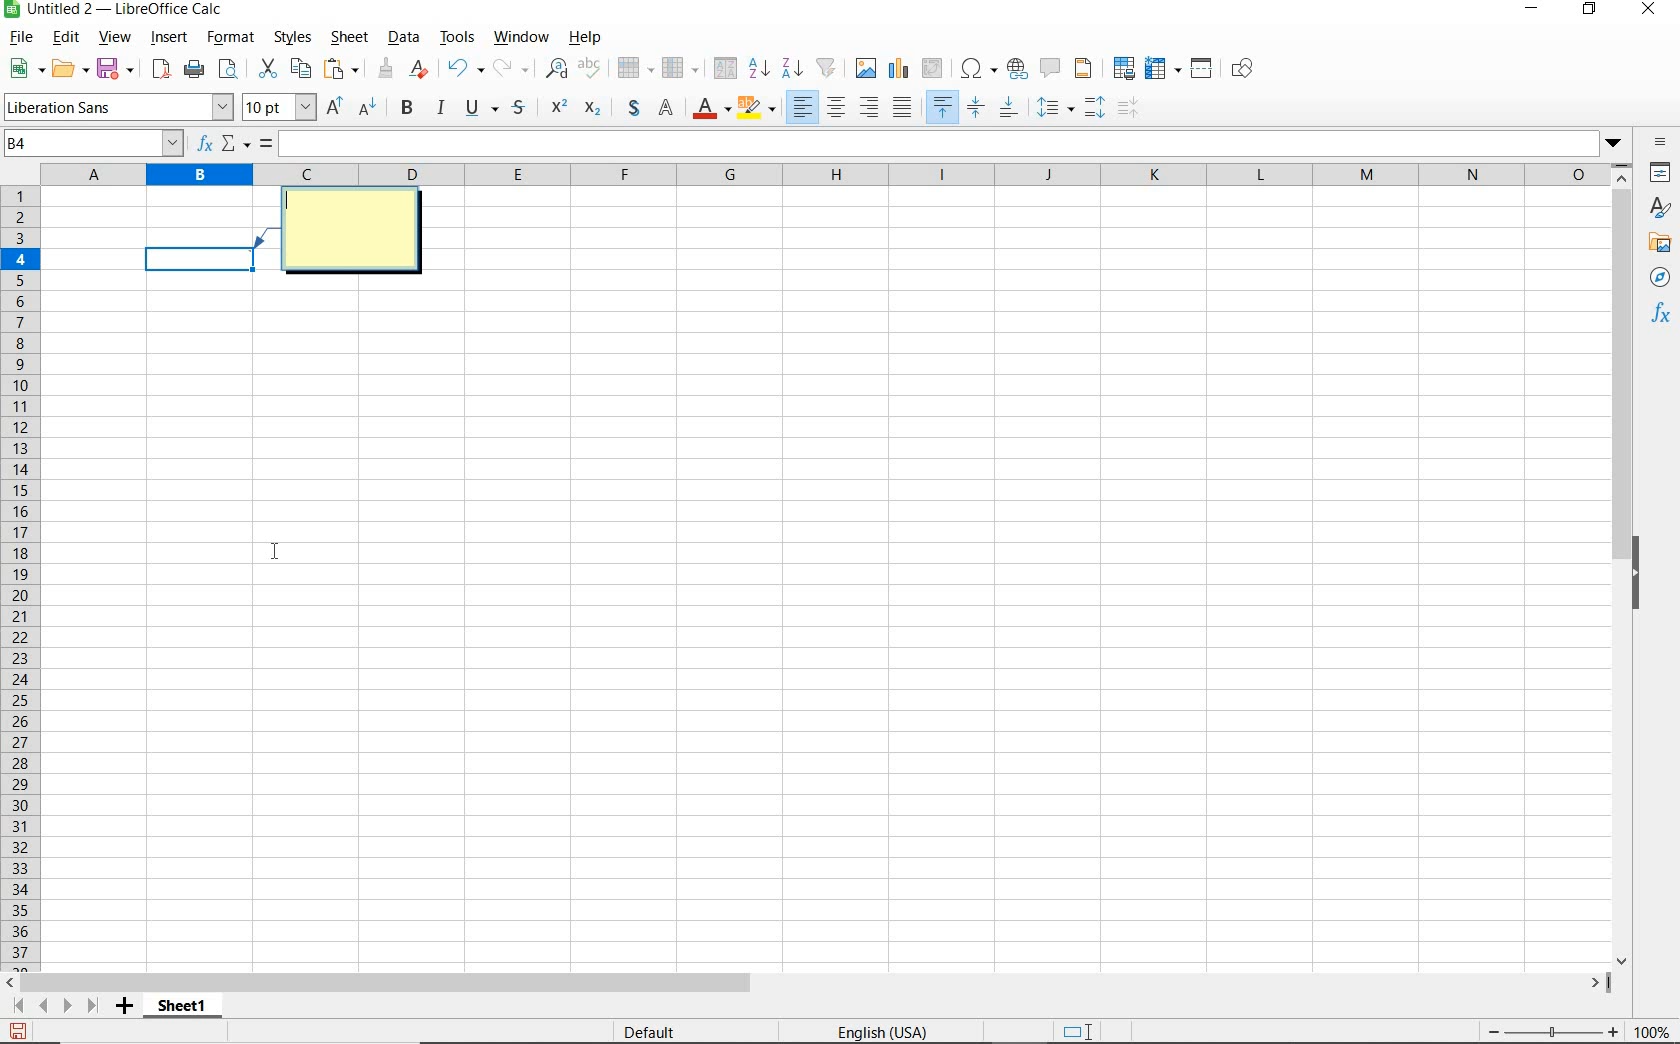 Image resolution: width=1680 pixels, height=1044 pixels. I want to click on increasing or decreasing spacing before/after a paragraph., so click(1127, 108).